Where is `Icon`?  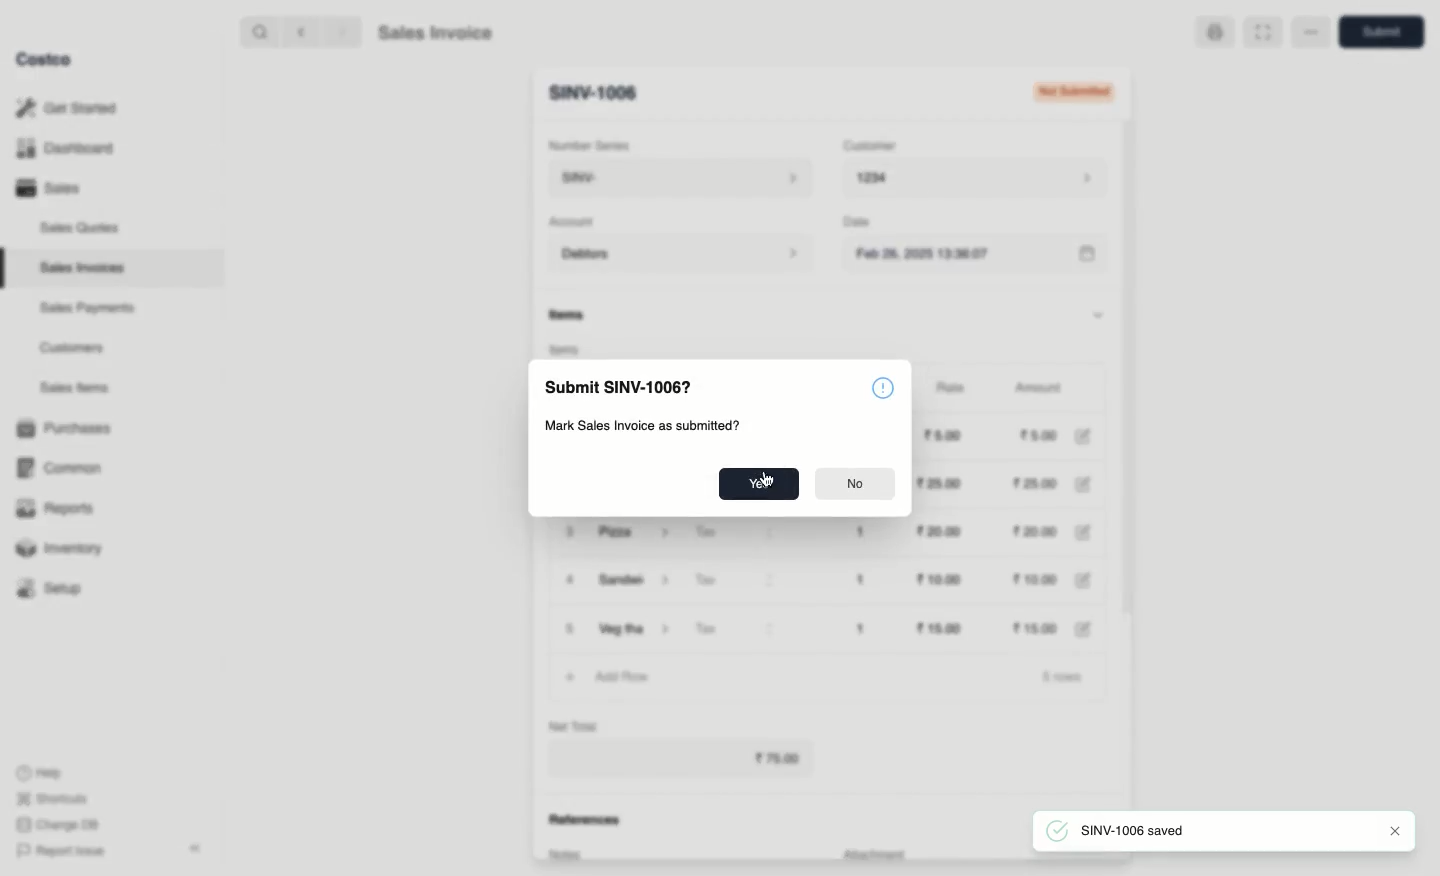
Icon is located at coordinates (886, 387).